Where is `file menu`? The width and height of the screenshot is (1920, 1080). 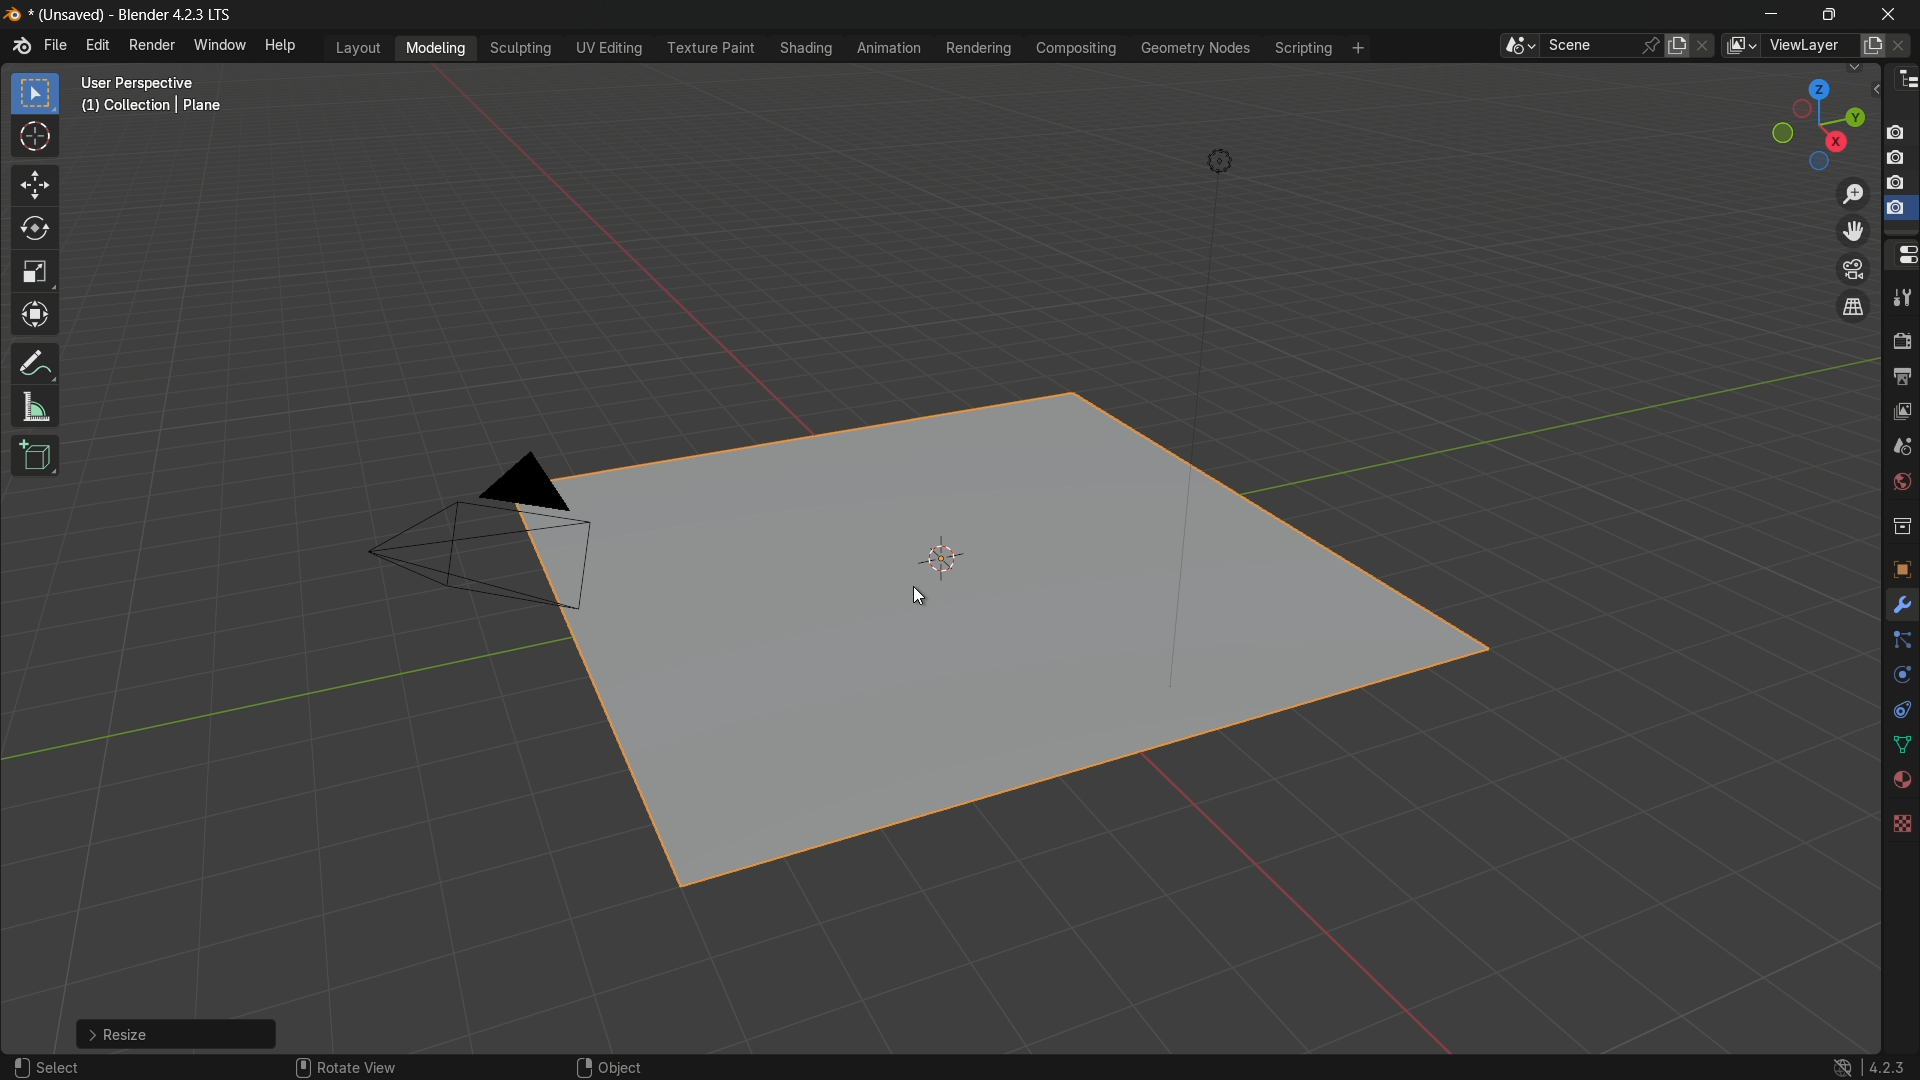 file menu is located at coordinates (56, 46).